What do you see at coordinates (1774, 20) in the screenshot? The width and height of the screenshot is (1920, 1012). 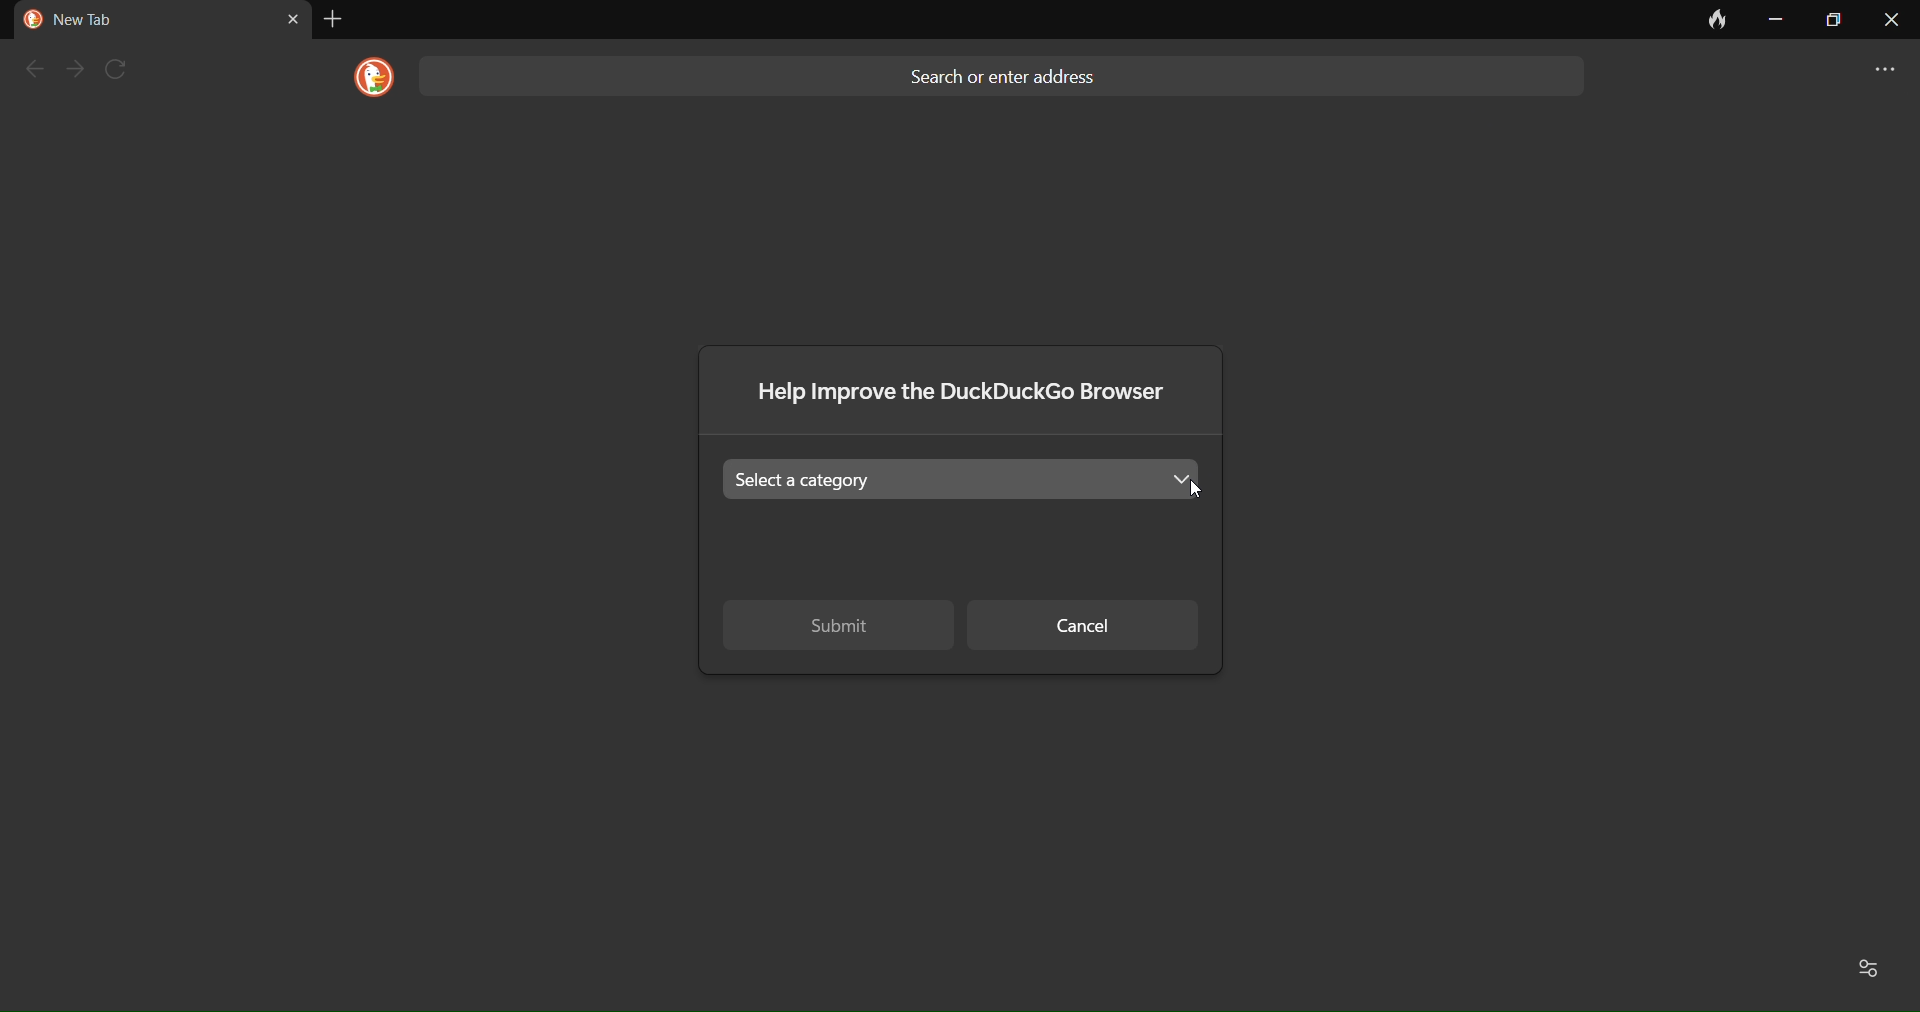 I see `minimize` at bounding box center [1774, 20].